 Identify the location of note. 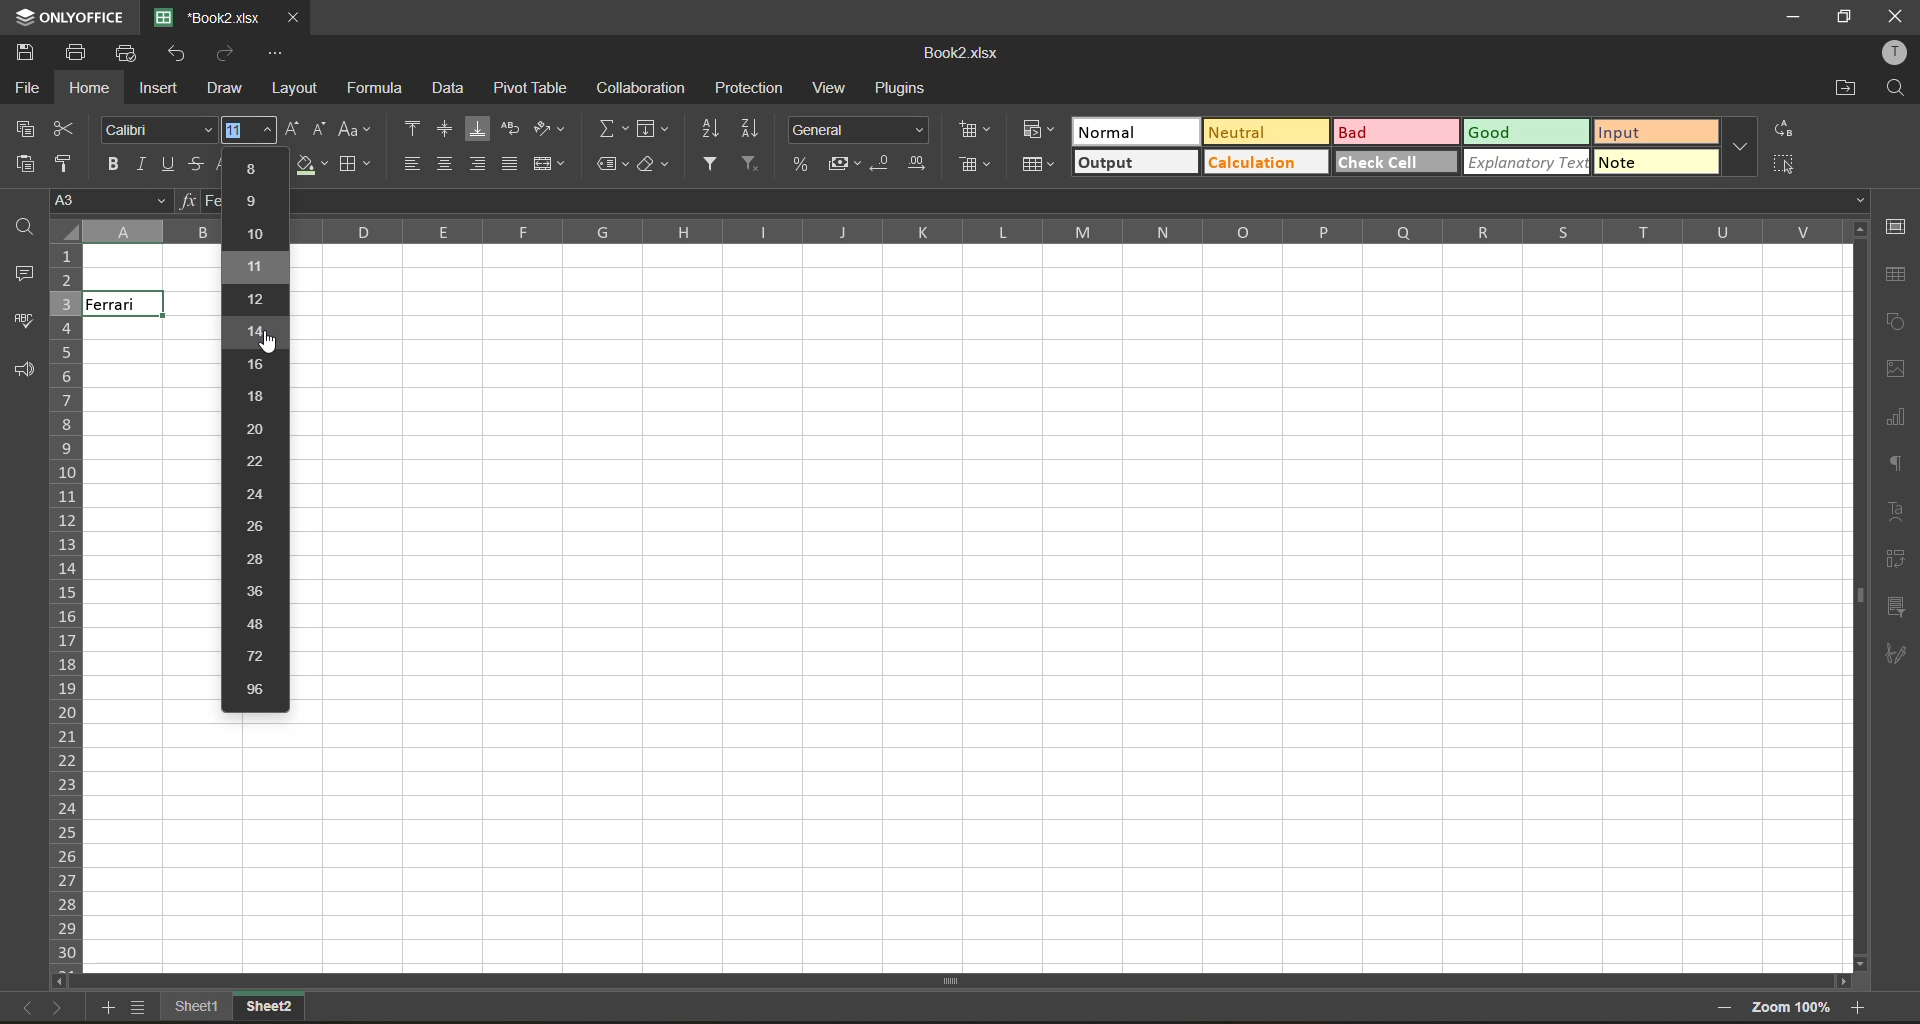
(1657, 165).